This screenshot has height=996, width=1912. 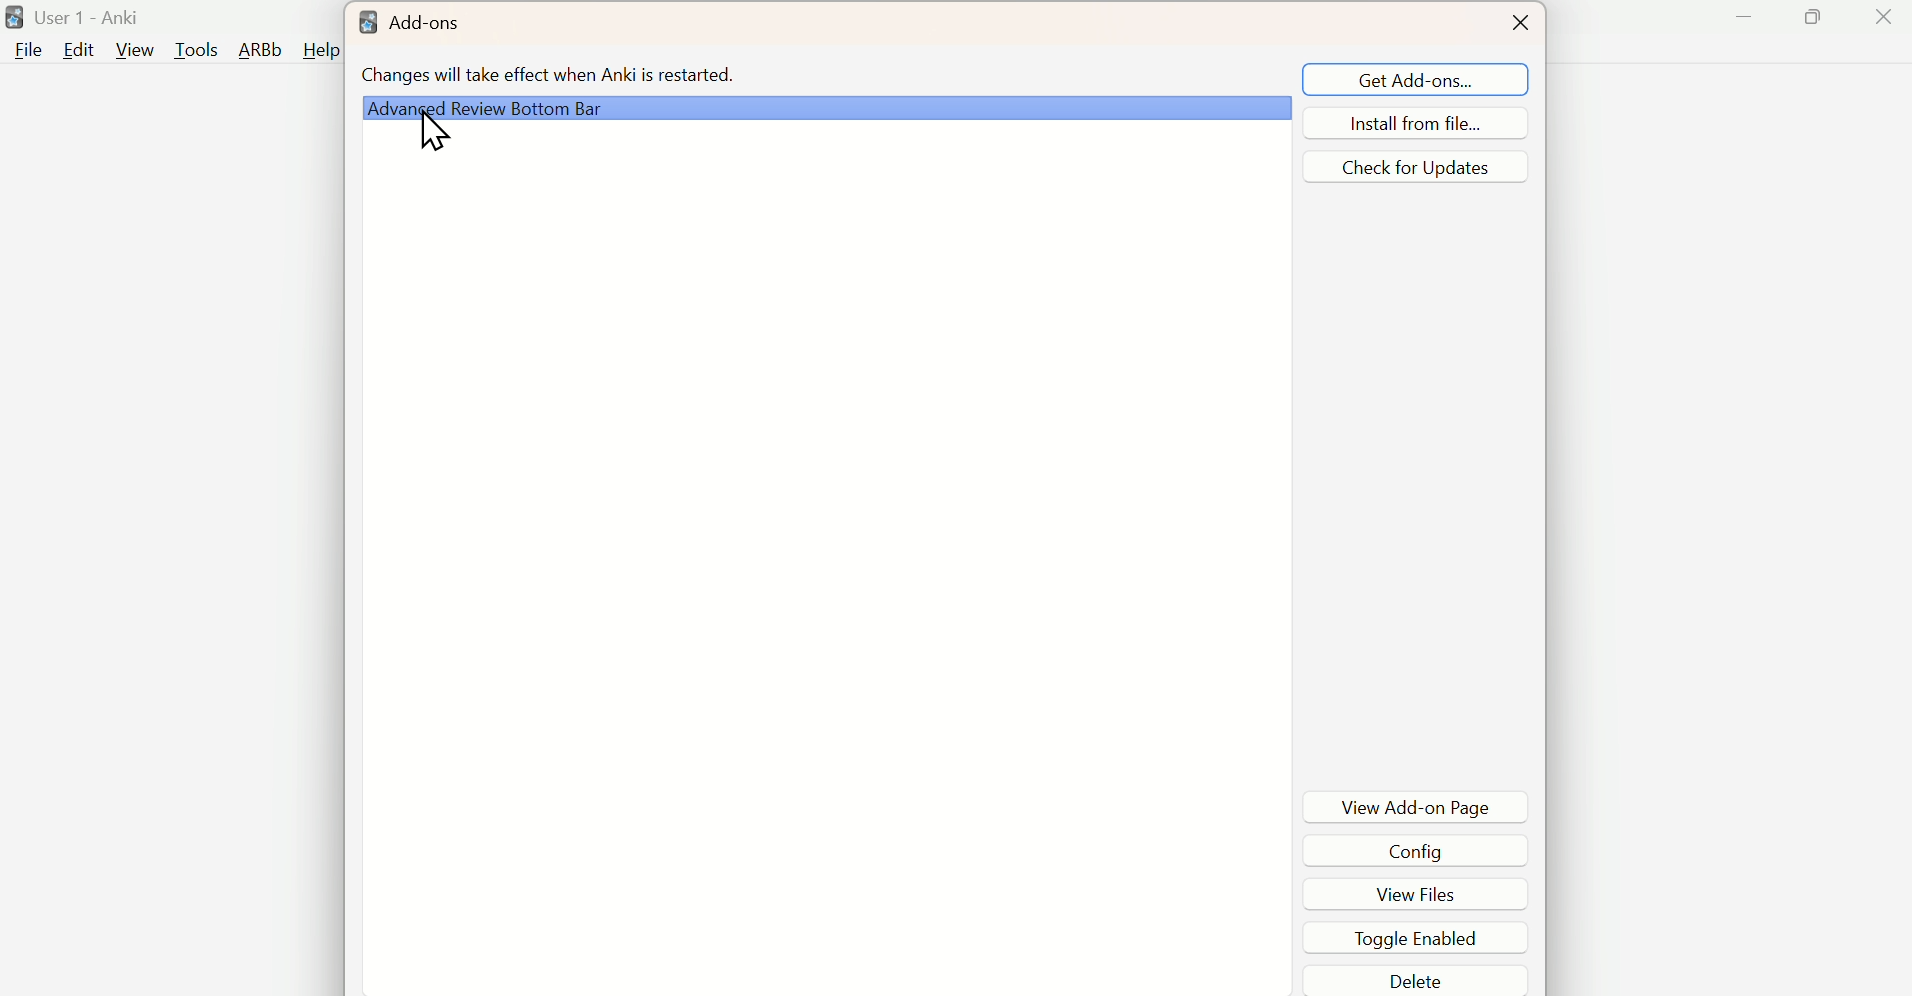 What do you see at coordinates (77, 51) in the screenshot?
I see `Edit` at bounding box center [77, 51].